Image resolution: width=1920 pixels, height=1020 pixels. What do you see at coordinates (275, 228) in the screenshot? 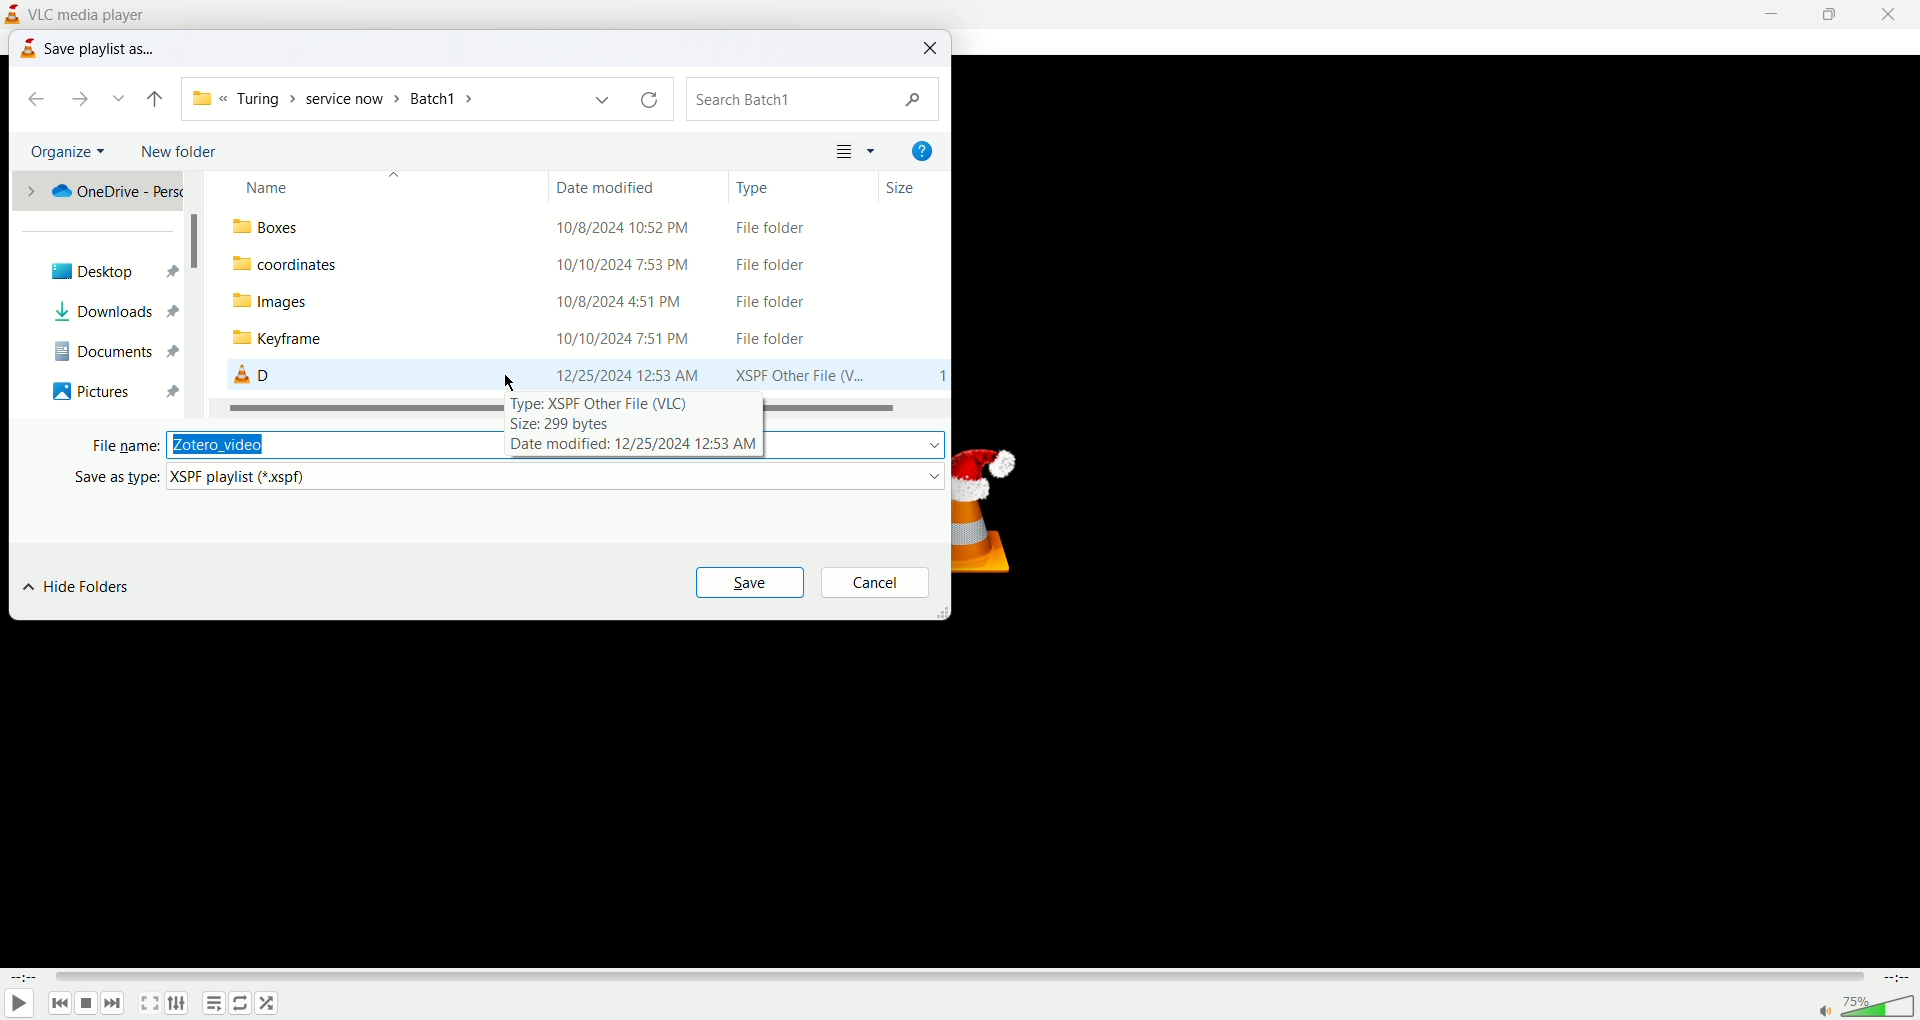
I see `boxes` at bounding box center [275, 228].